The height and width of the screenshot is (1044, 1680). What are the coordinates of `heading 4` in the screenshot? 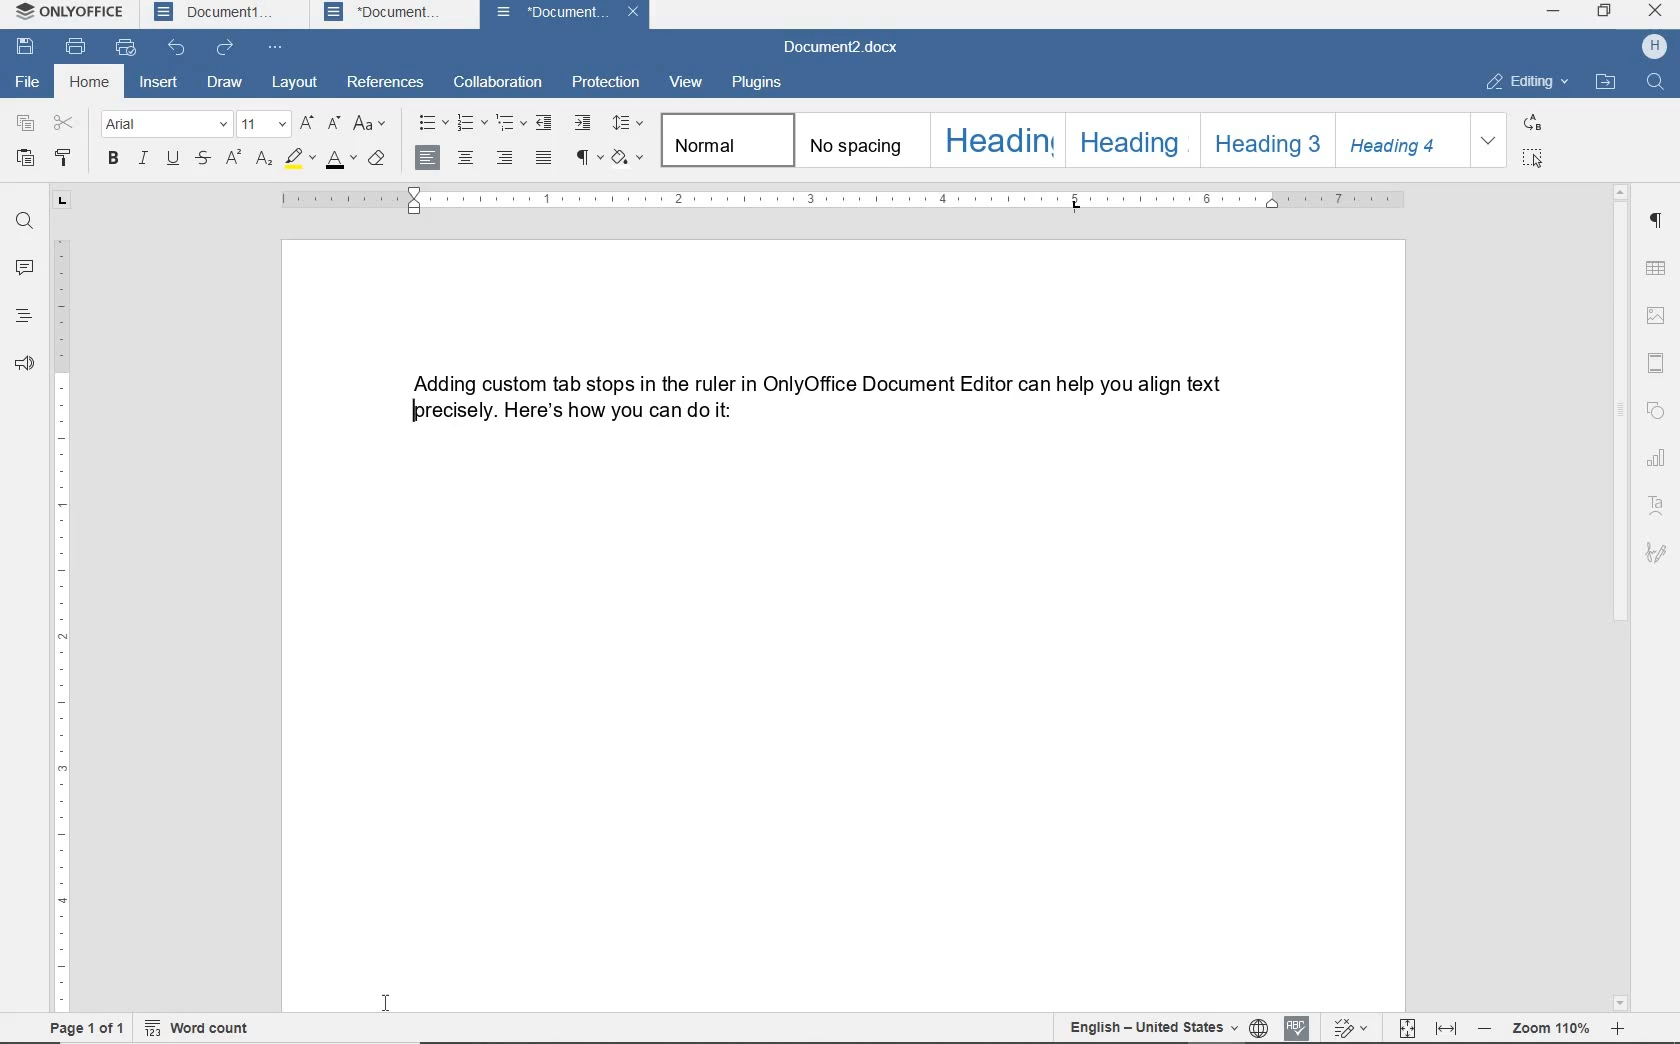 It's located at (1403, 141).